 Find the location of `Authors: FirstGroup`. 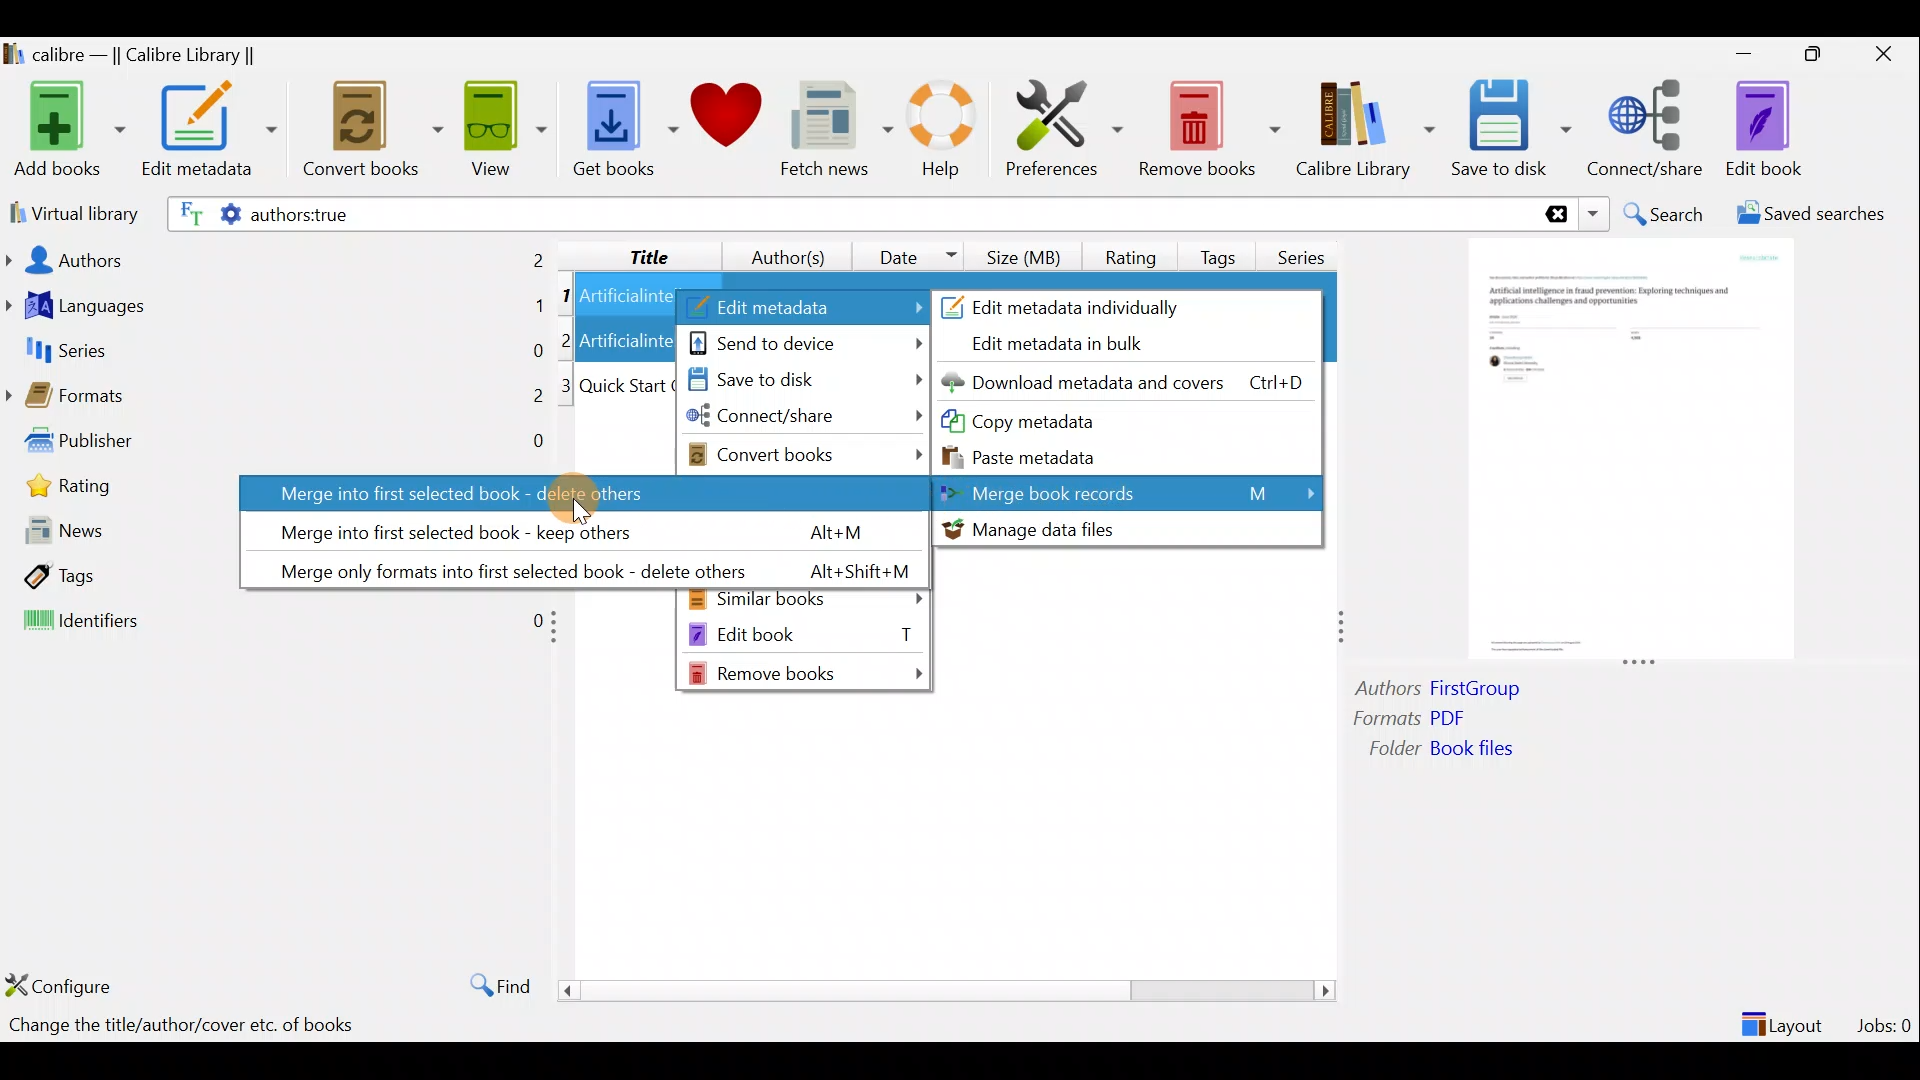

Authors: FirstGroup is located at coordinates (1444, 691).